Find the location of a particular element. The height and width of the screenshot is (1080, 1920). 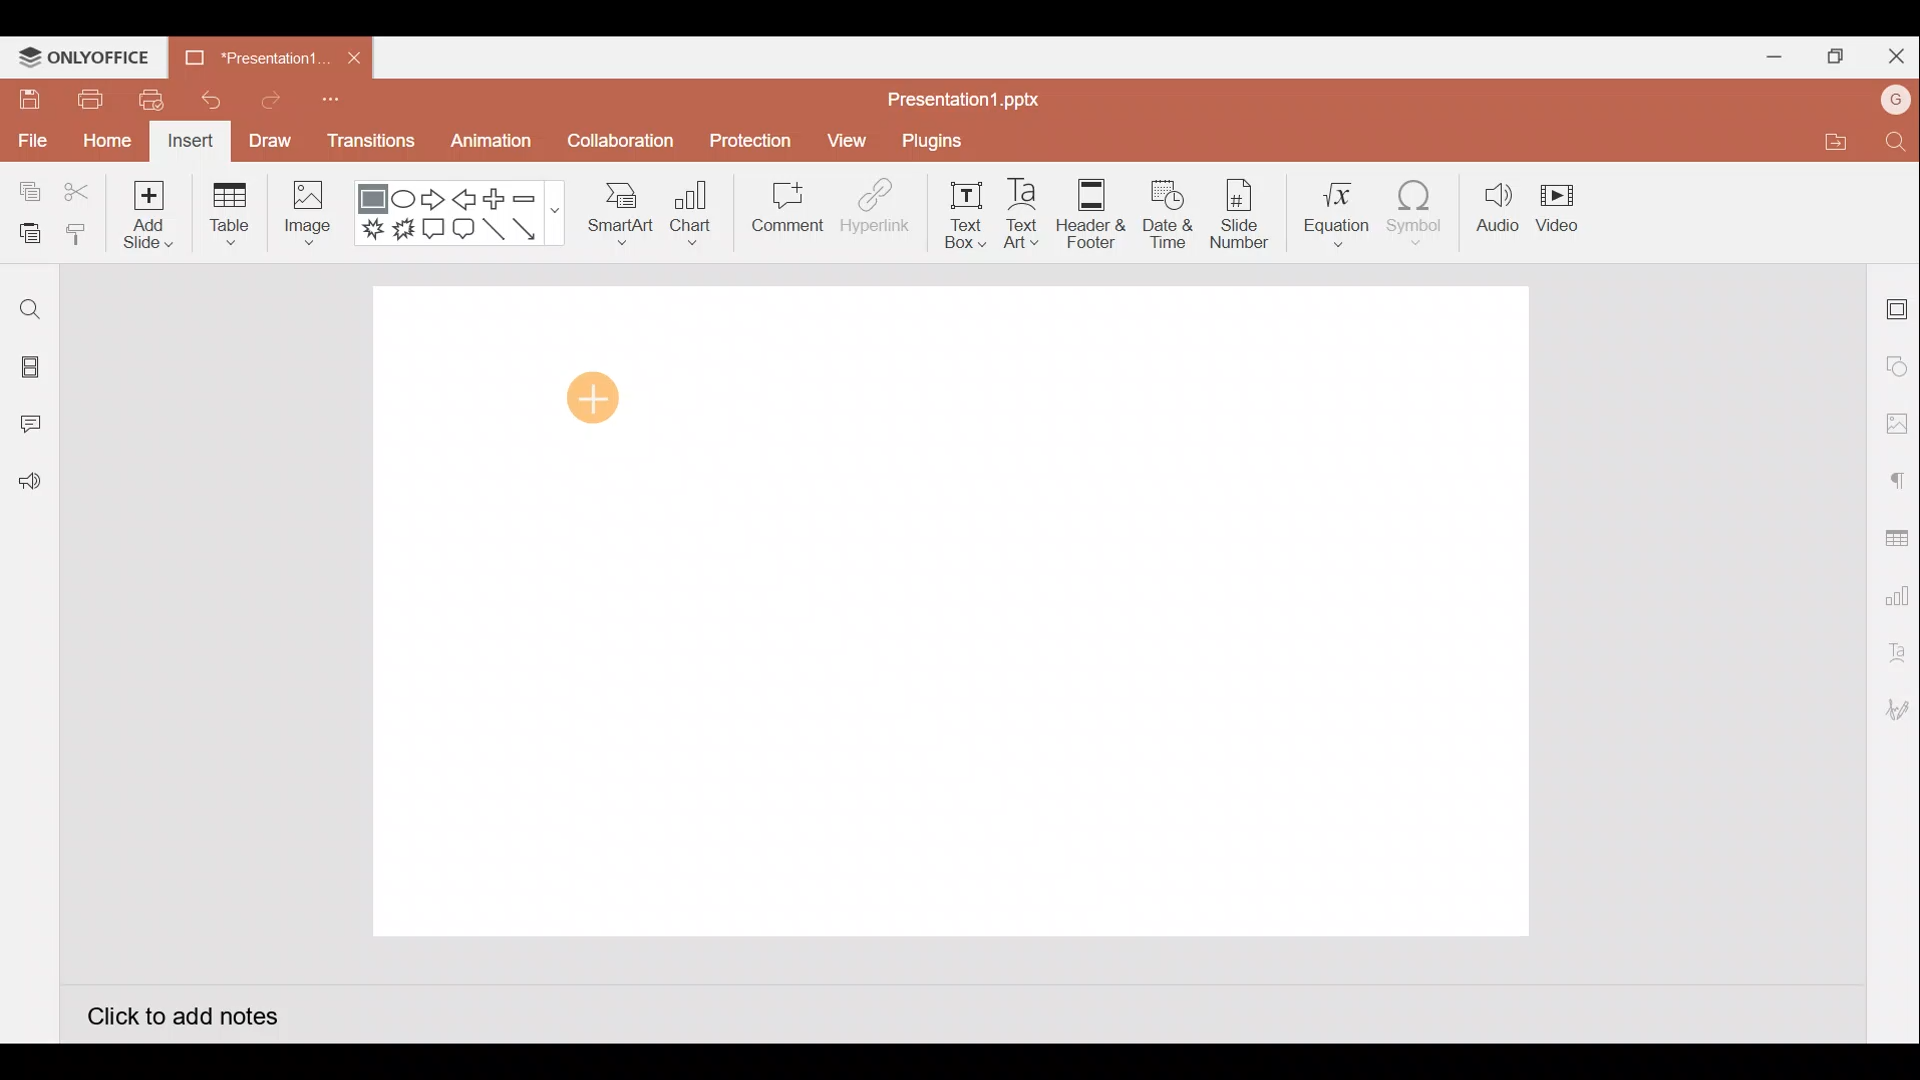

Rounded Rectangular callout is located at coordinates (463, 226).